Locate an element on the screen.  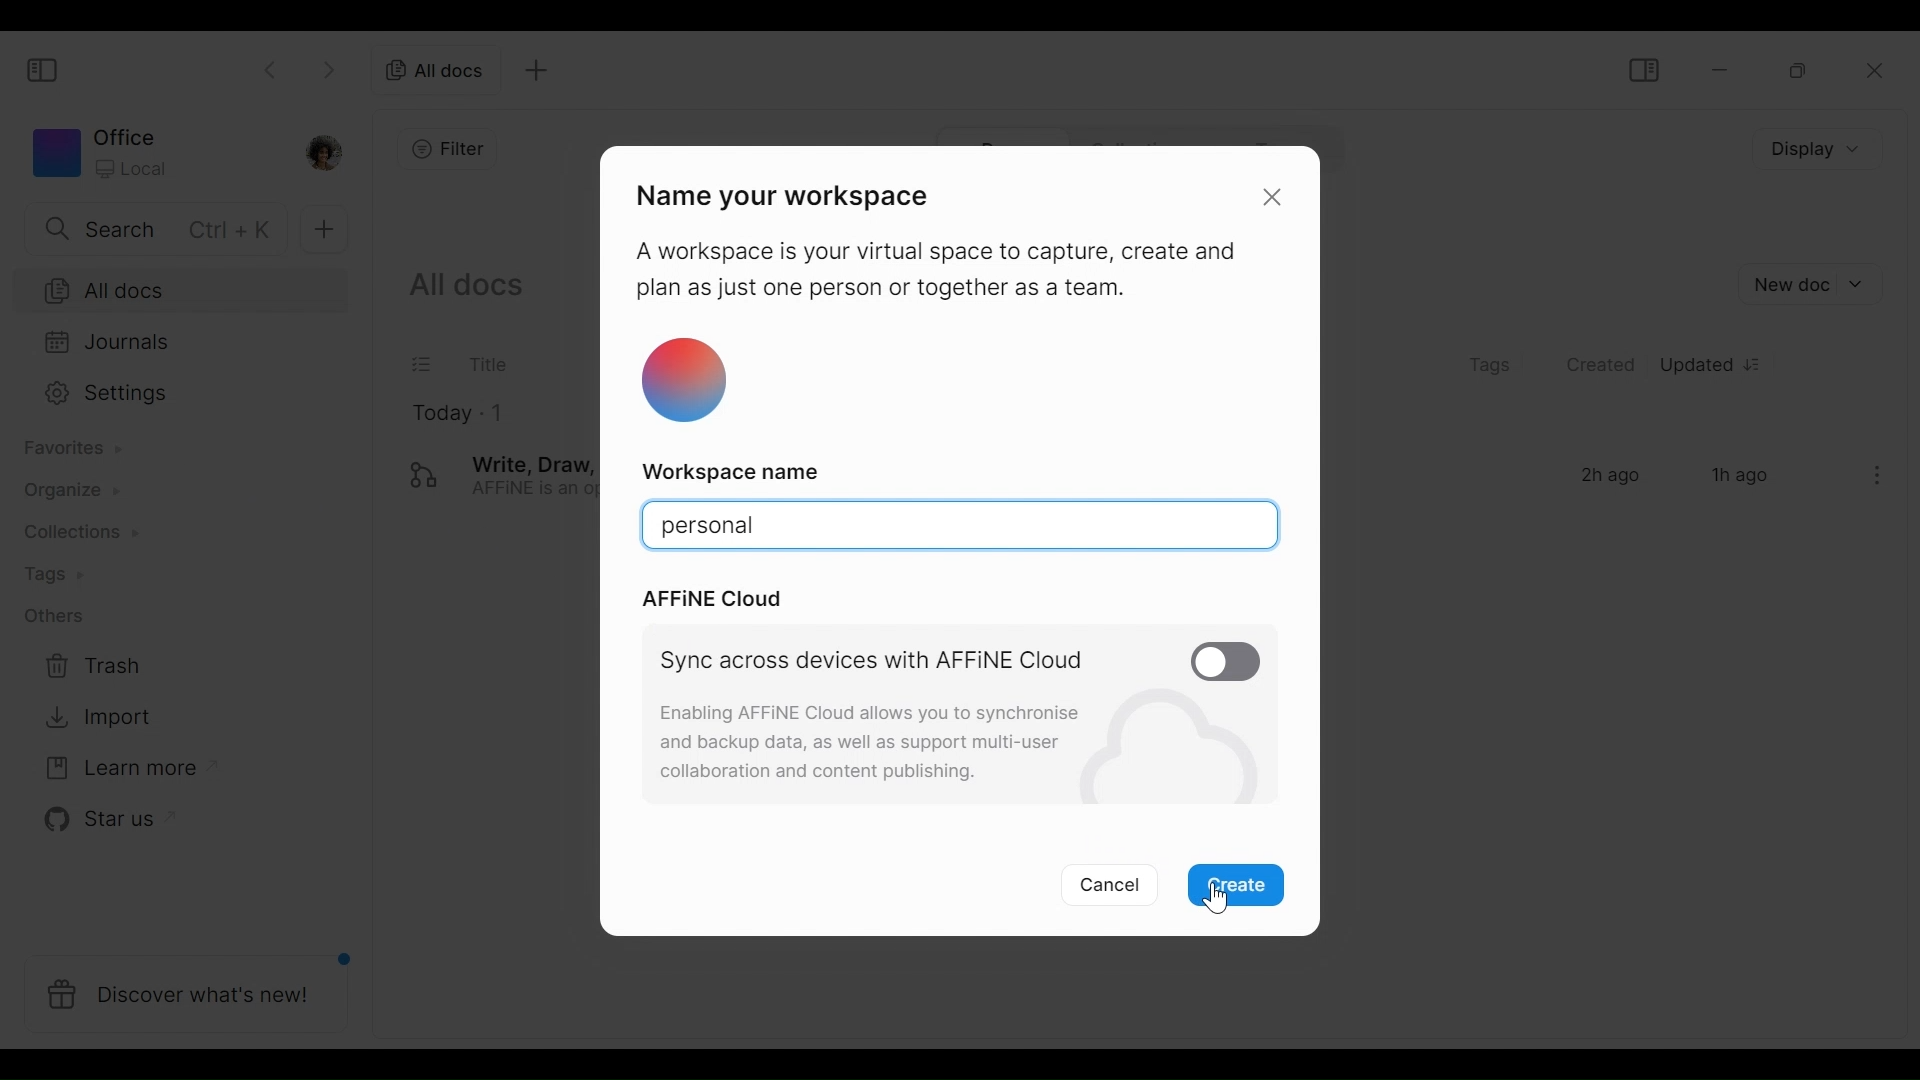
Tags is located at coordinates (44, 573).